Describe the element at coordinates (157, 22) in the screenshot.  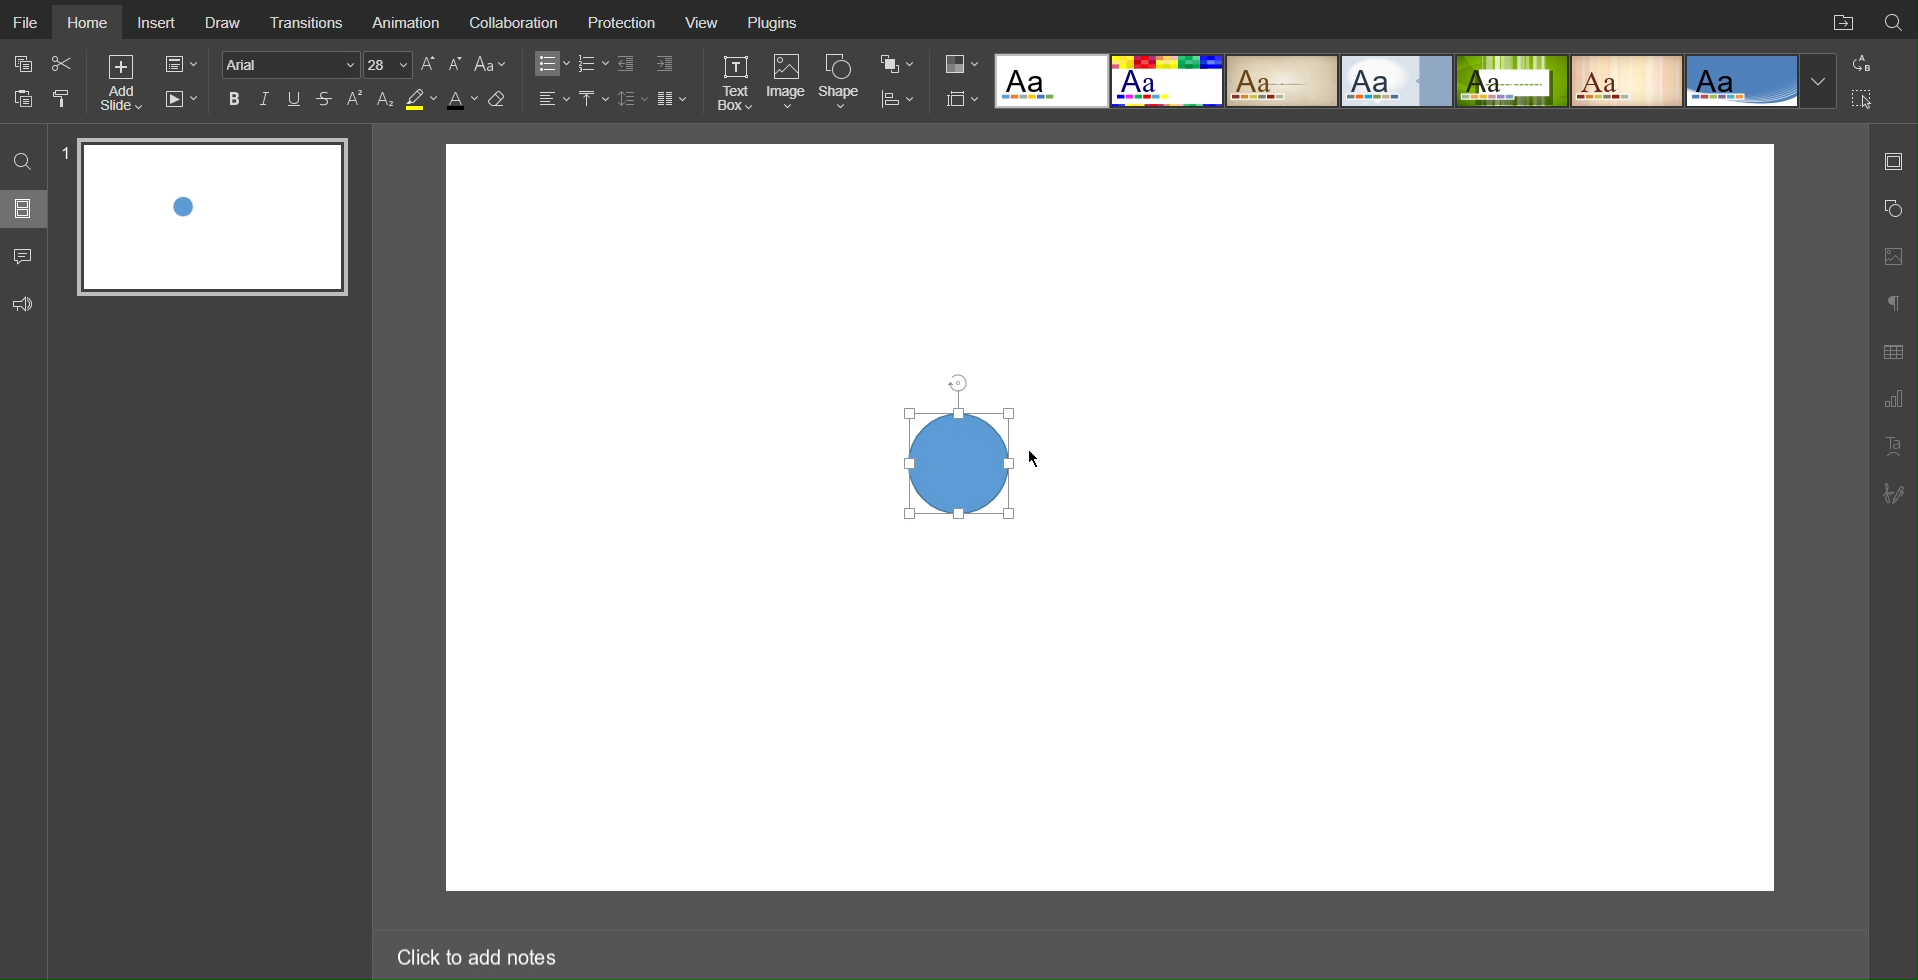
I see `Insert` at that location.